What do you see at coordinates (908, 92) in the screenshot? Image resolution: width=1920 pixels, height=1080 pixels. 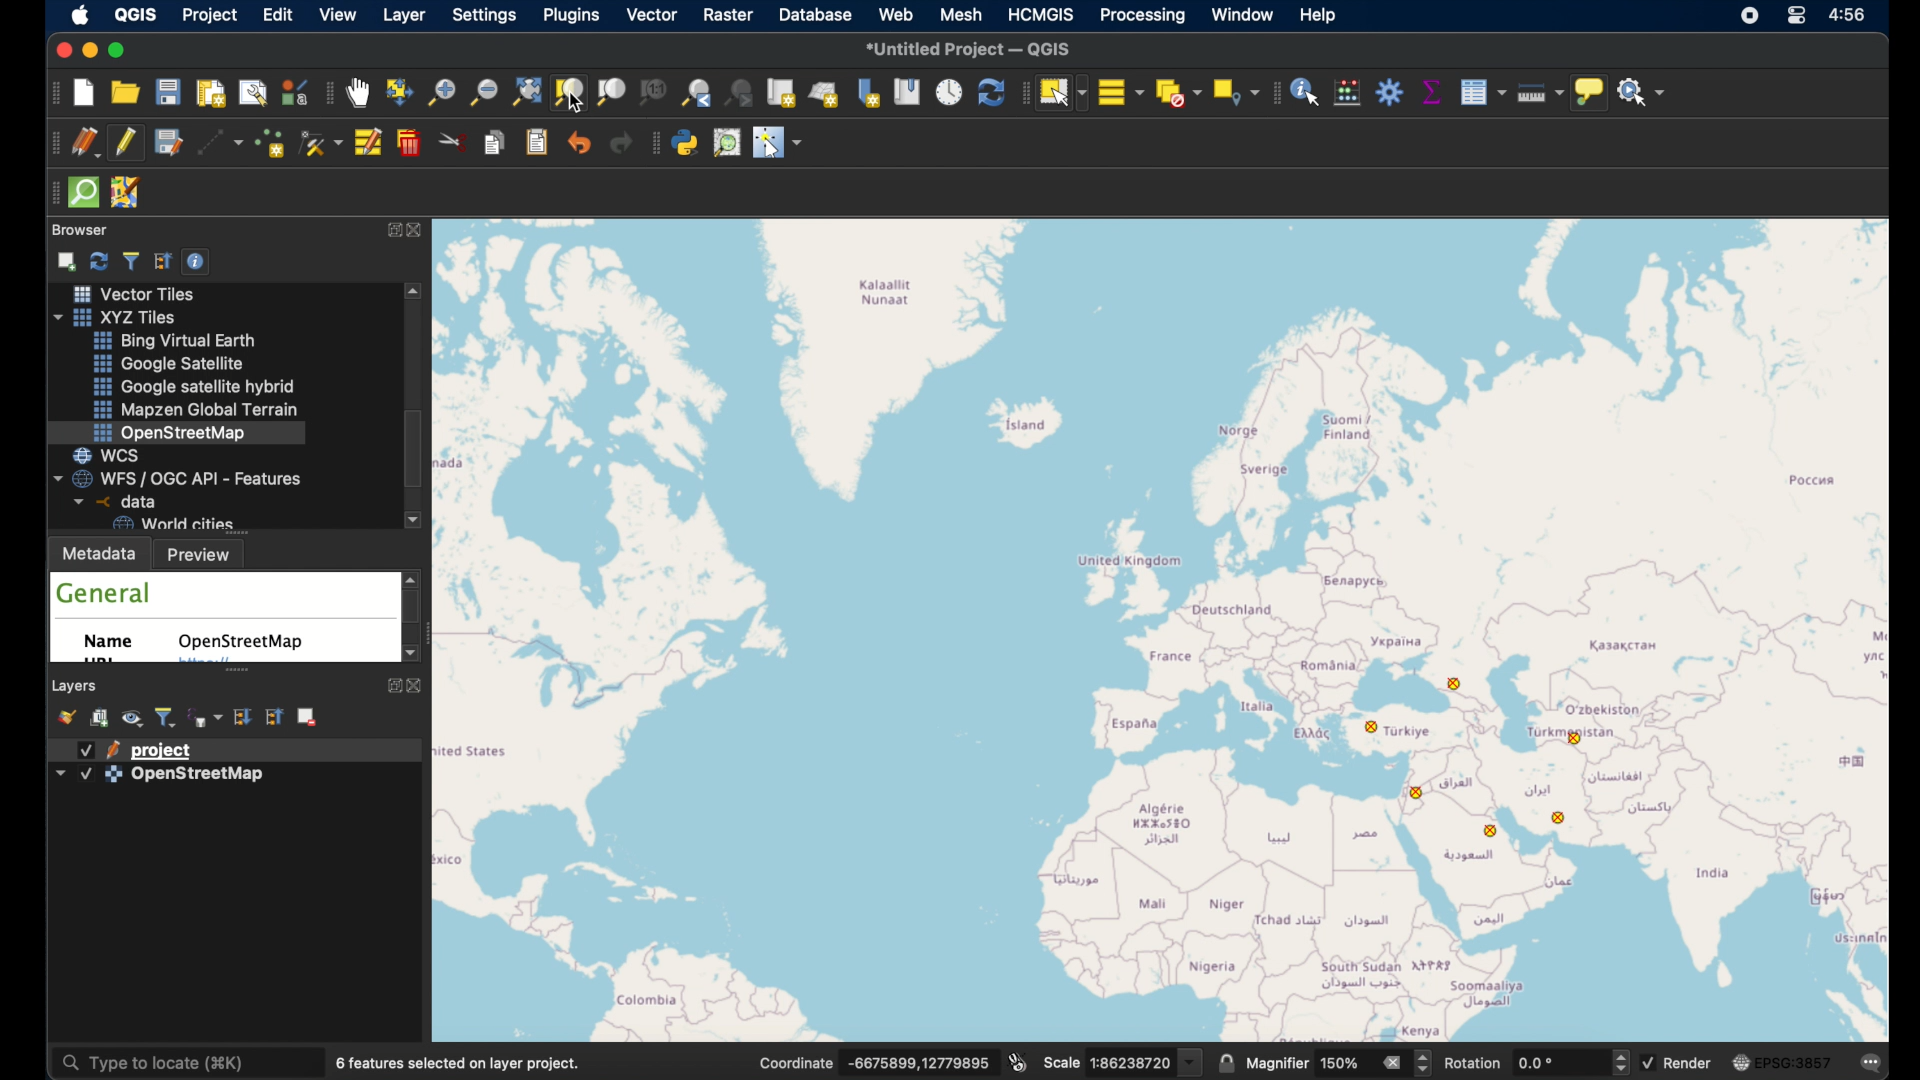 I see `show spatial bookmarks` at bounding box center [908, 92].